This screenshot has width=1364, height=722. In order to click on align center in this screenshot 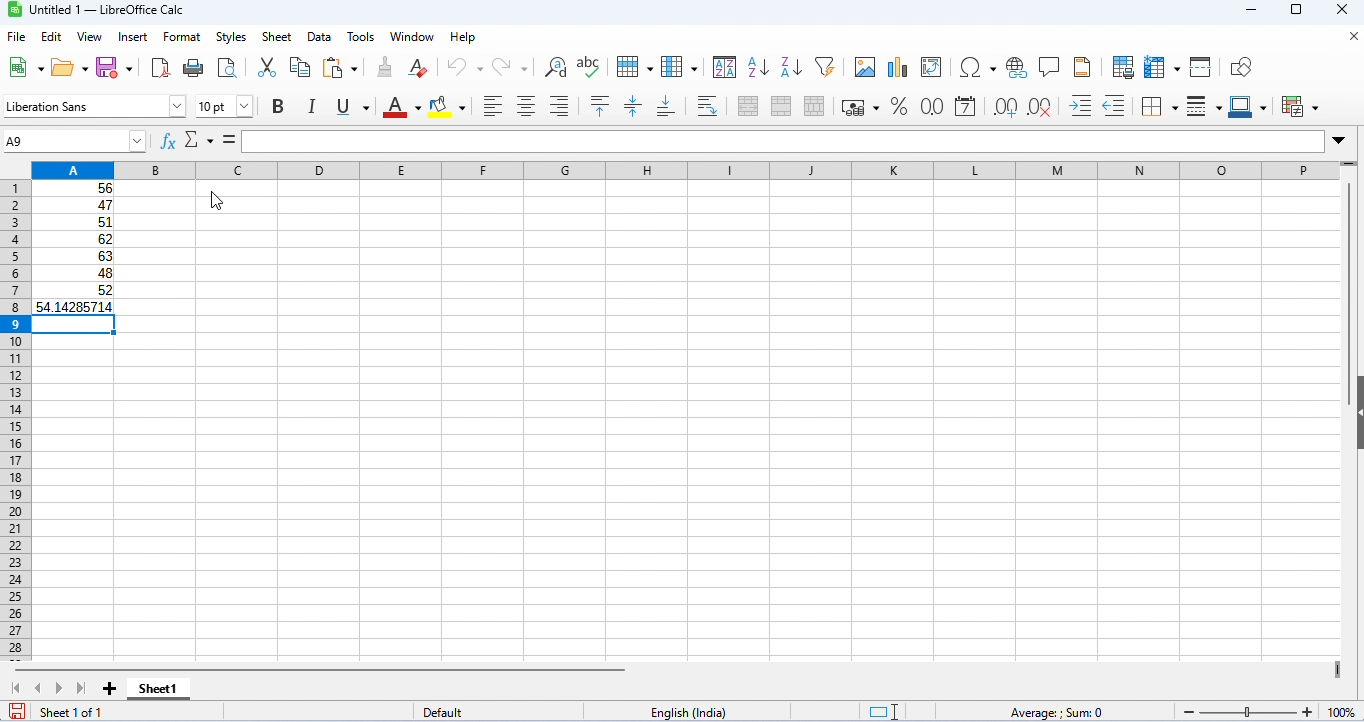, I will do `click(526, 106)`.